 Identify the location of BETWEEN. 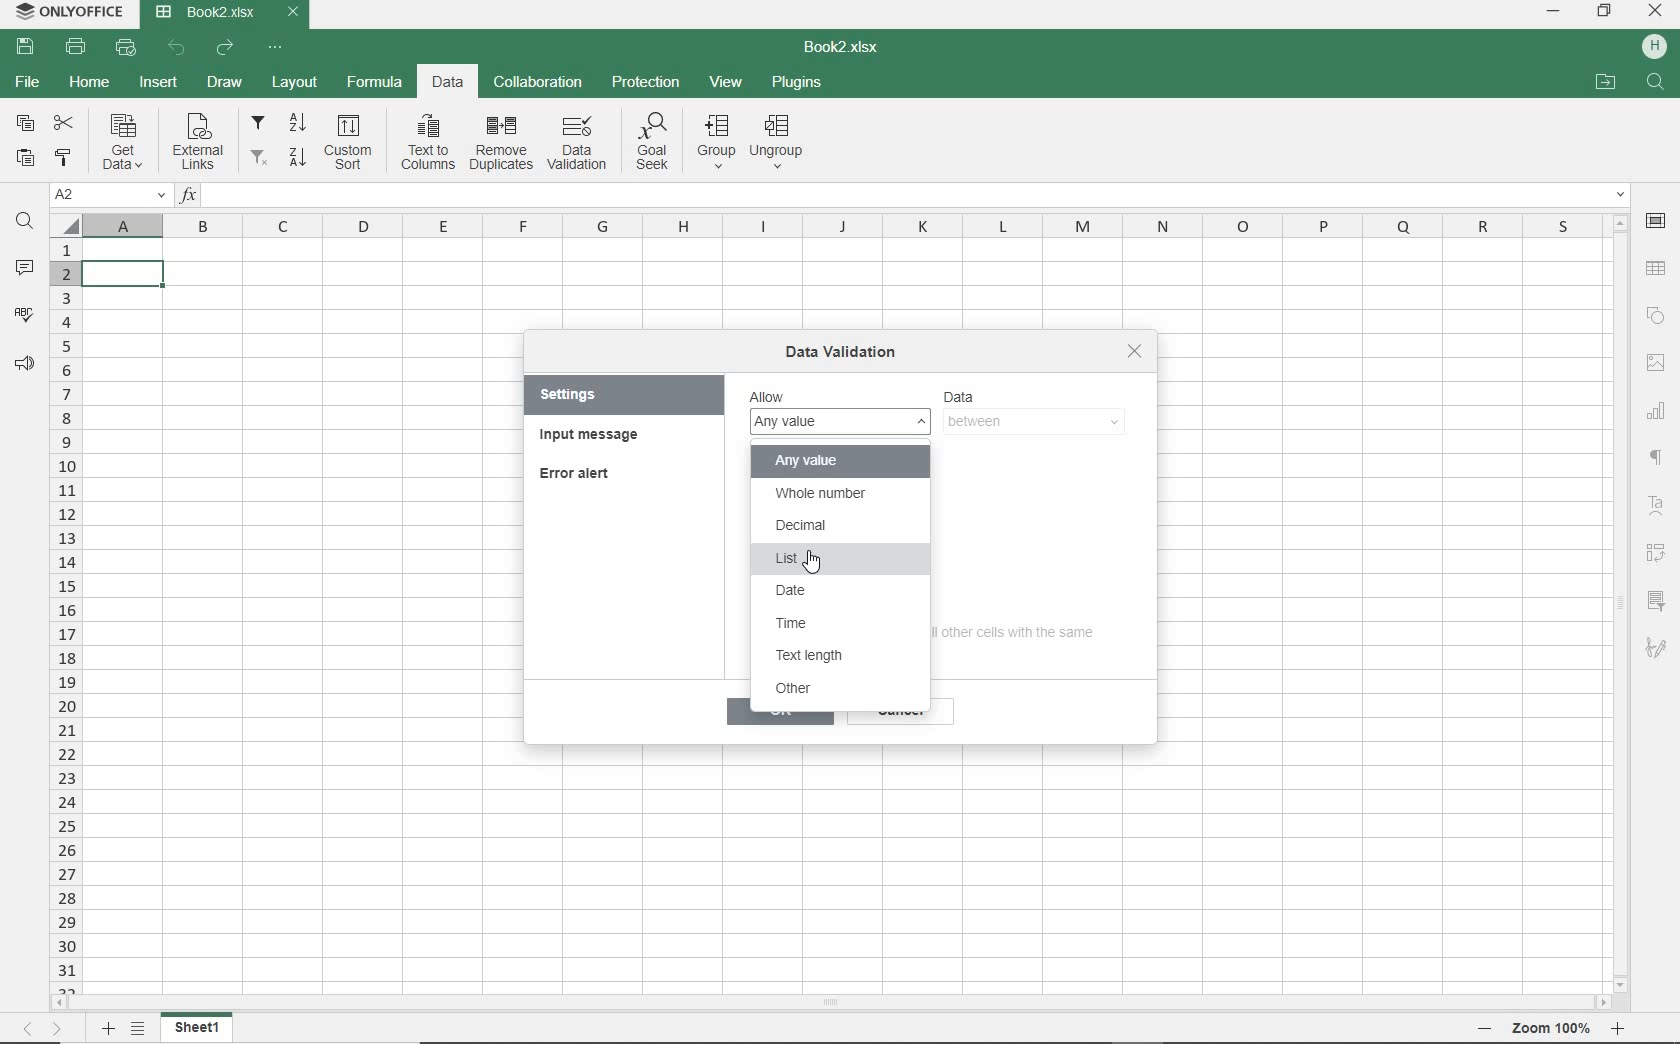
(1035, 423).